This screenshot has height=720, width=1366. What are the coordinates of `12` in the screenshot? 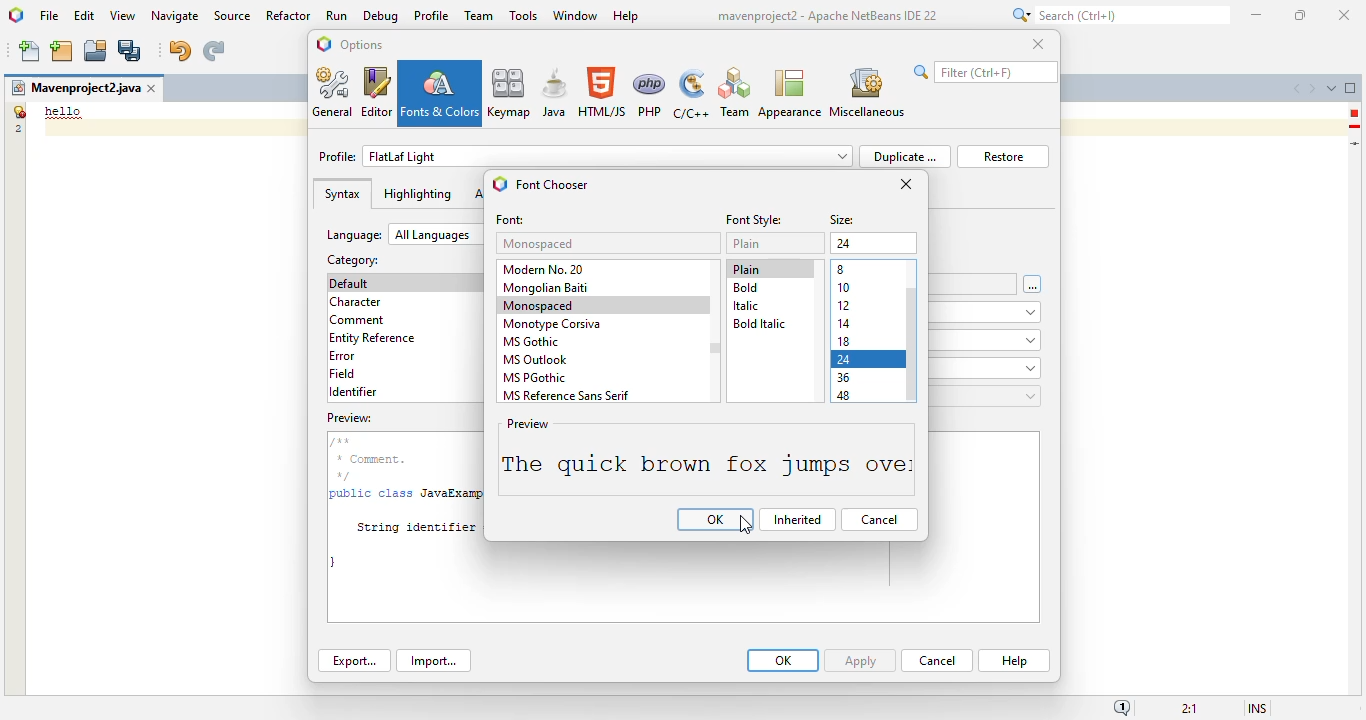 It's located at (844, 306).